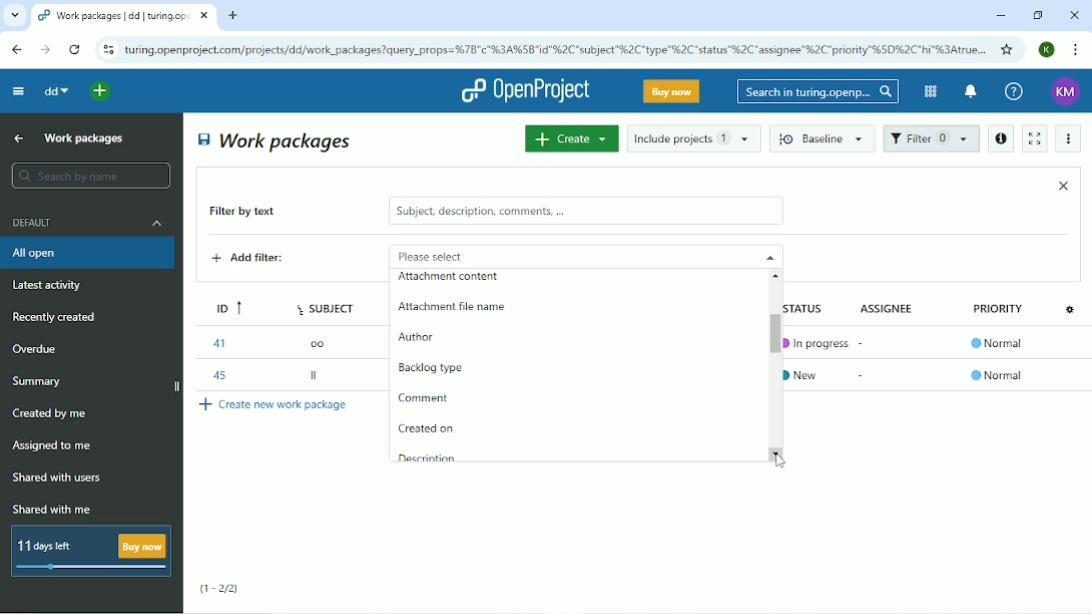 Image resolution: width=1092 pixels, height=614 pixels. Describe the element at coordinates (450, 276) in the screenshot. I see `attachment content` at that location.